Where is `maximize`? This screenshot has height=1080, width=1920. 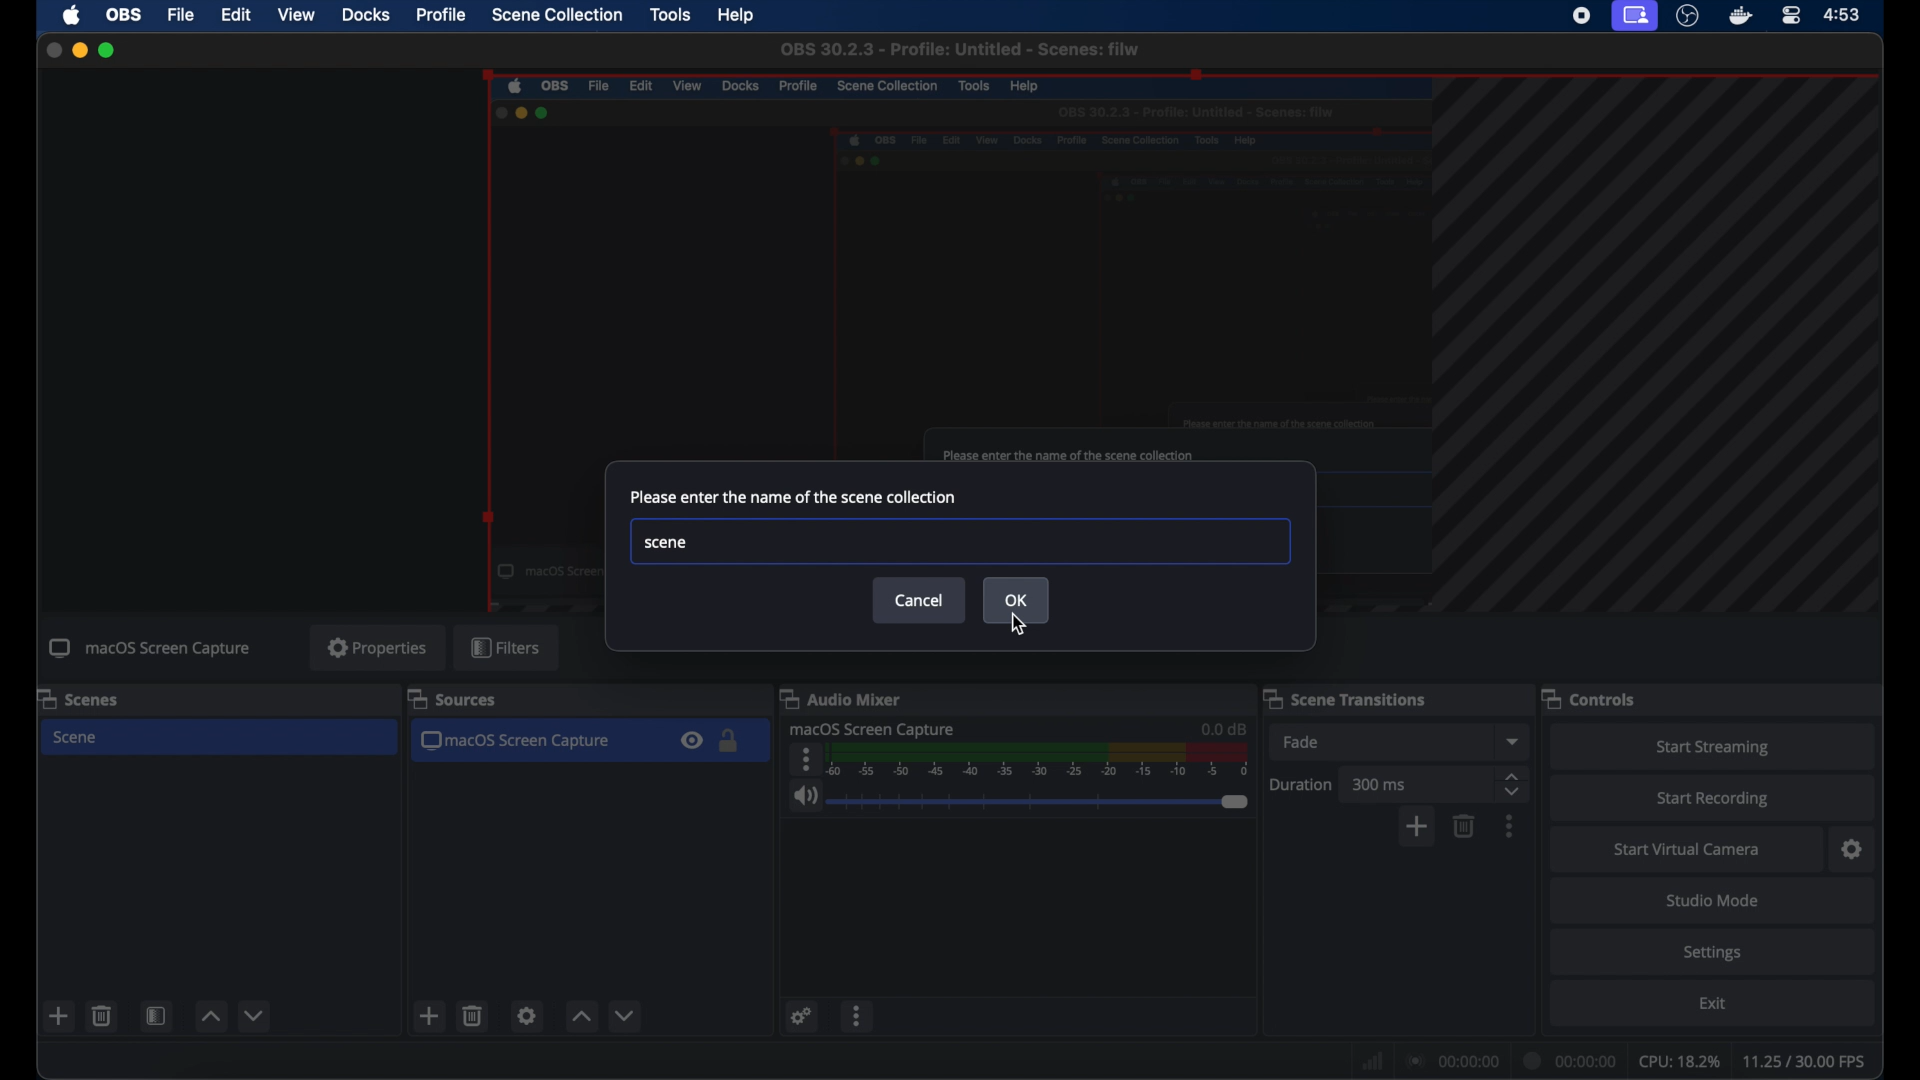
maximize is located at coordinates (113, 52).